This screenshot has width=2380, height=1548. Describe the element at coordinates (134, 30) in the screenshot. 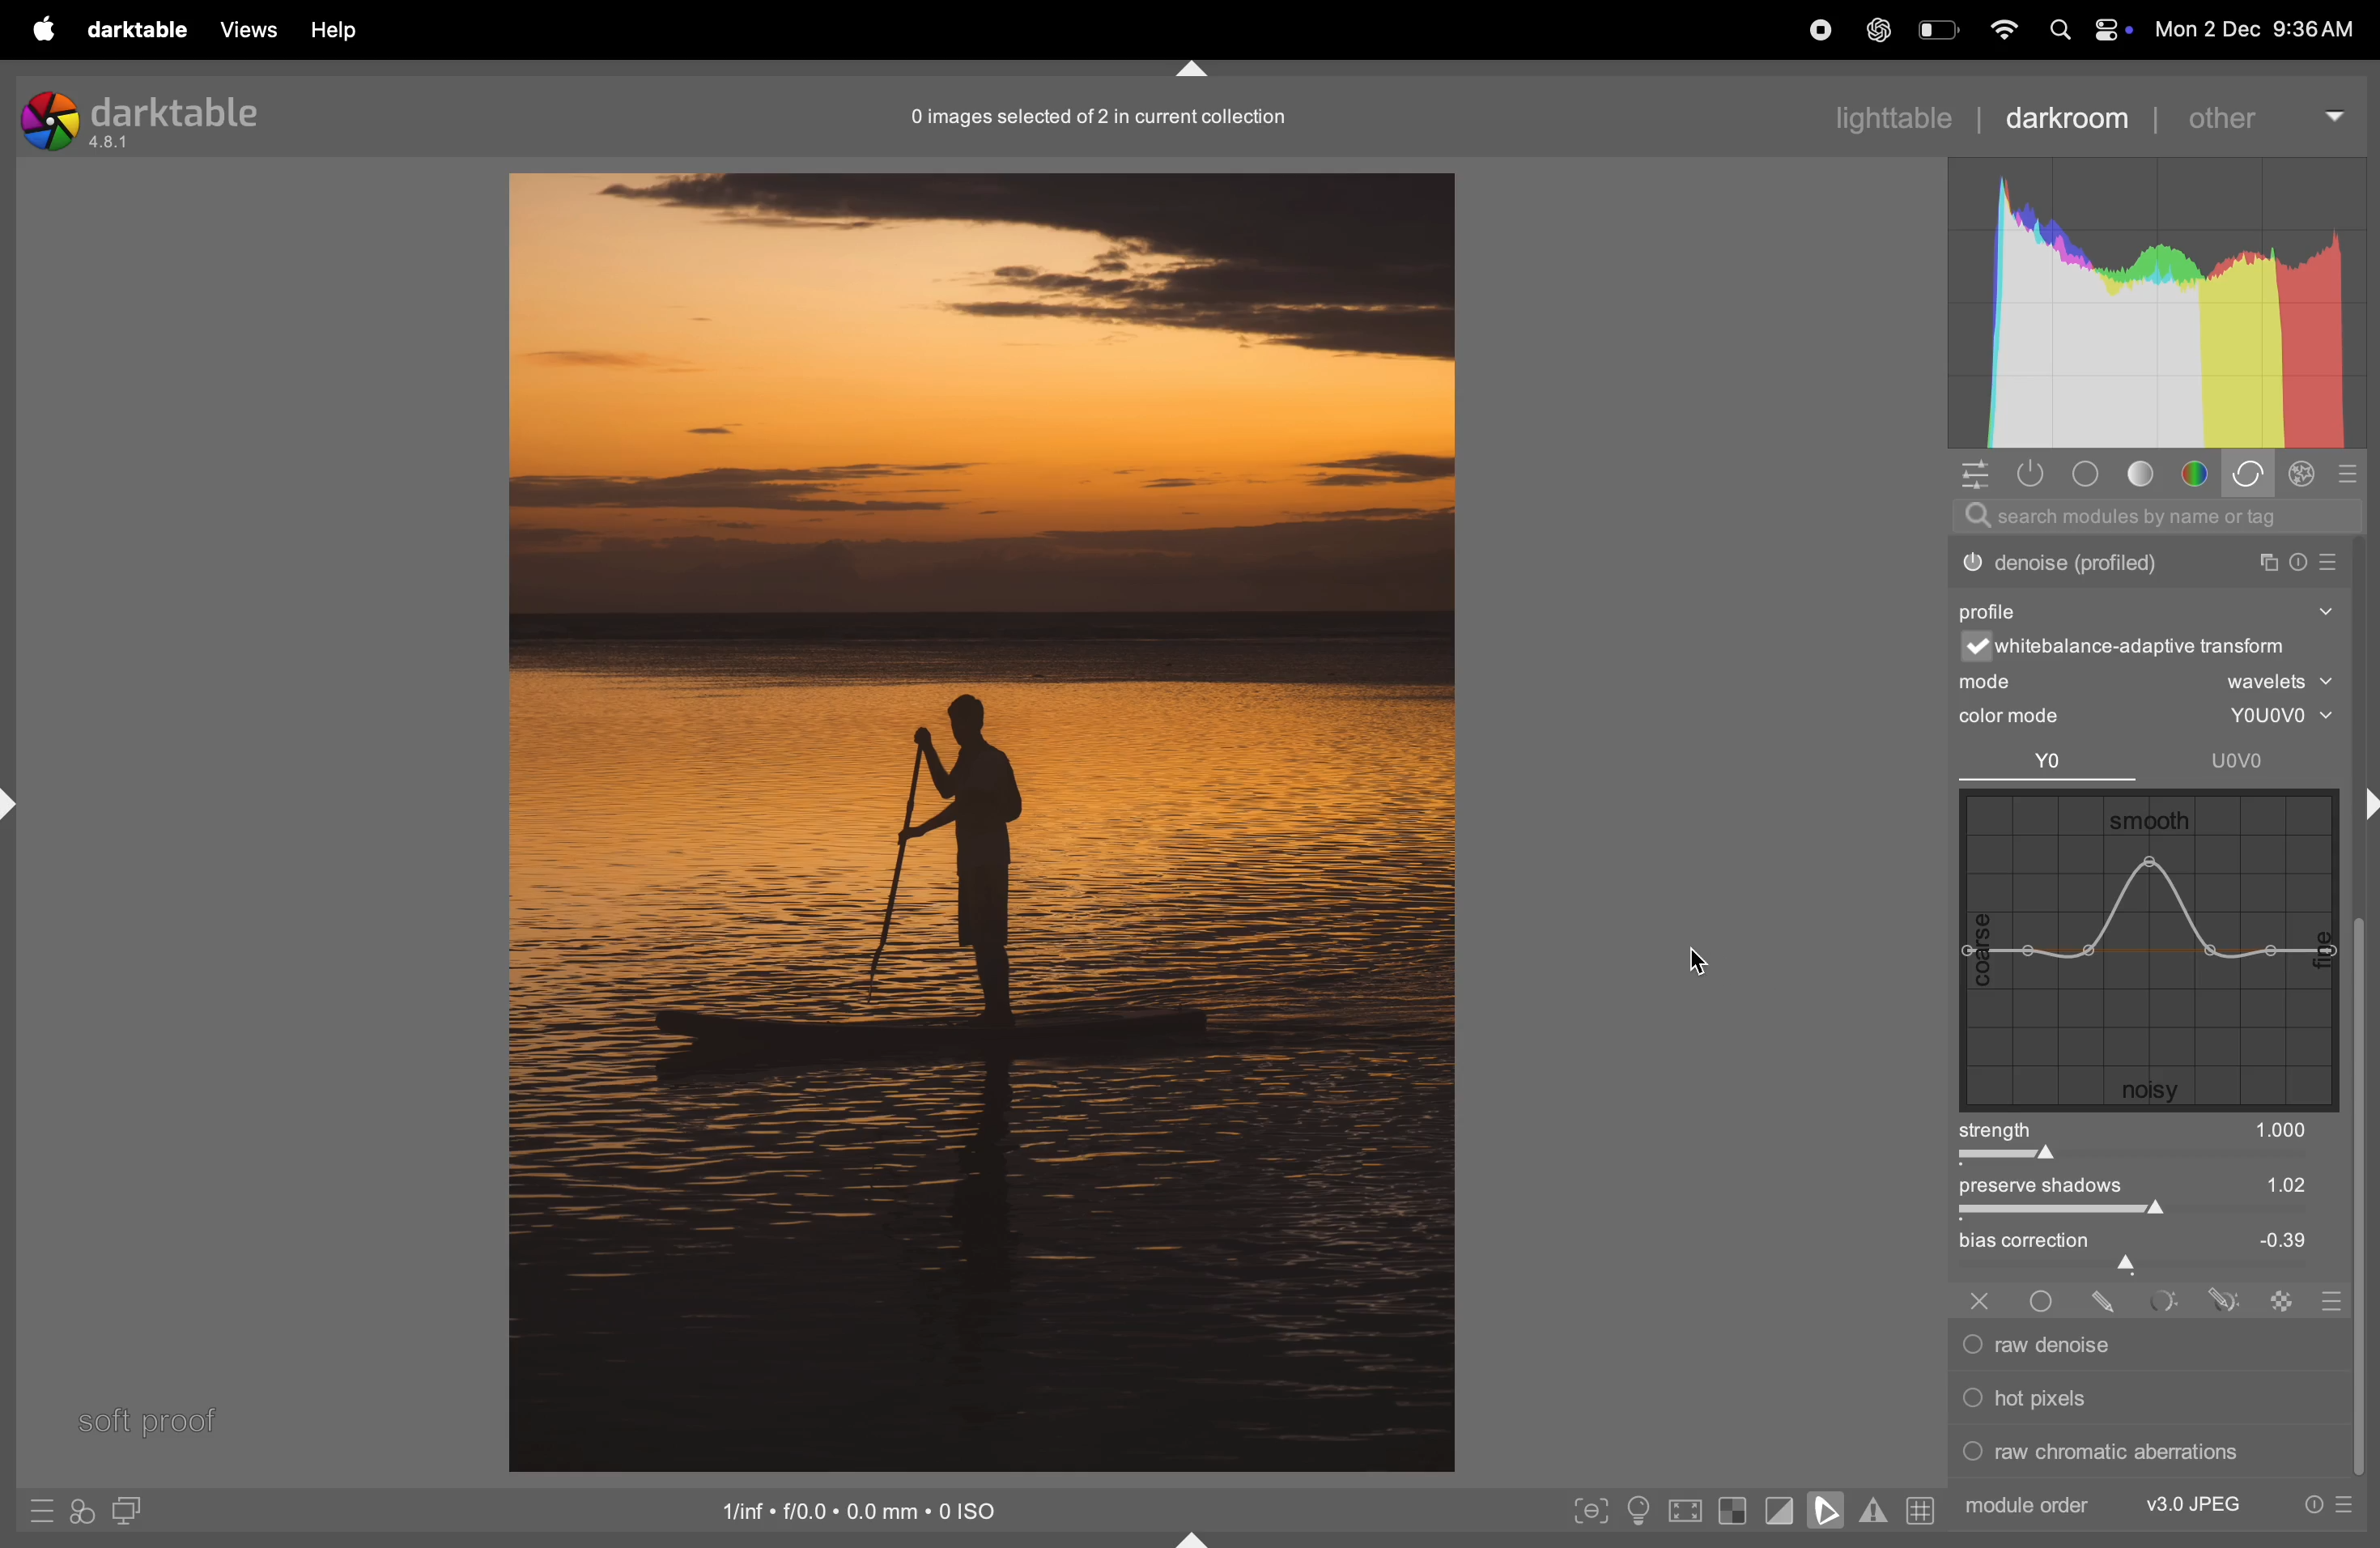

I see `darktable` at that location.